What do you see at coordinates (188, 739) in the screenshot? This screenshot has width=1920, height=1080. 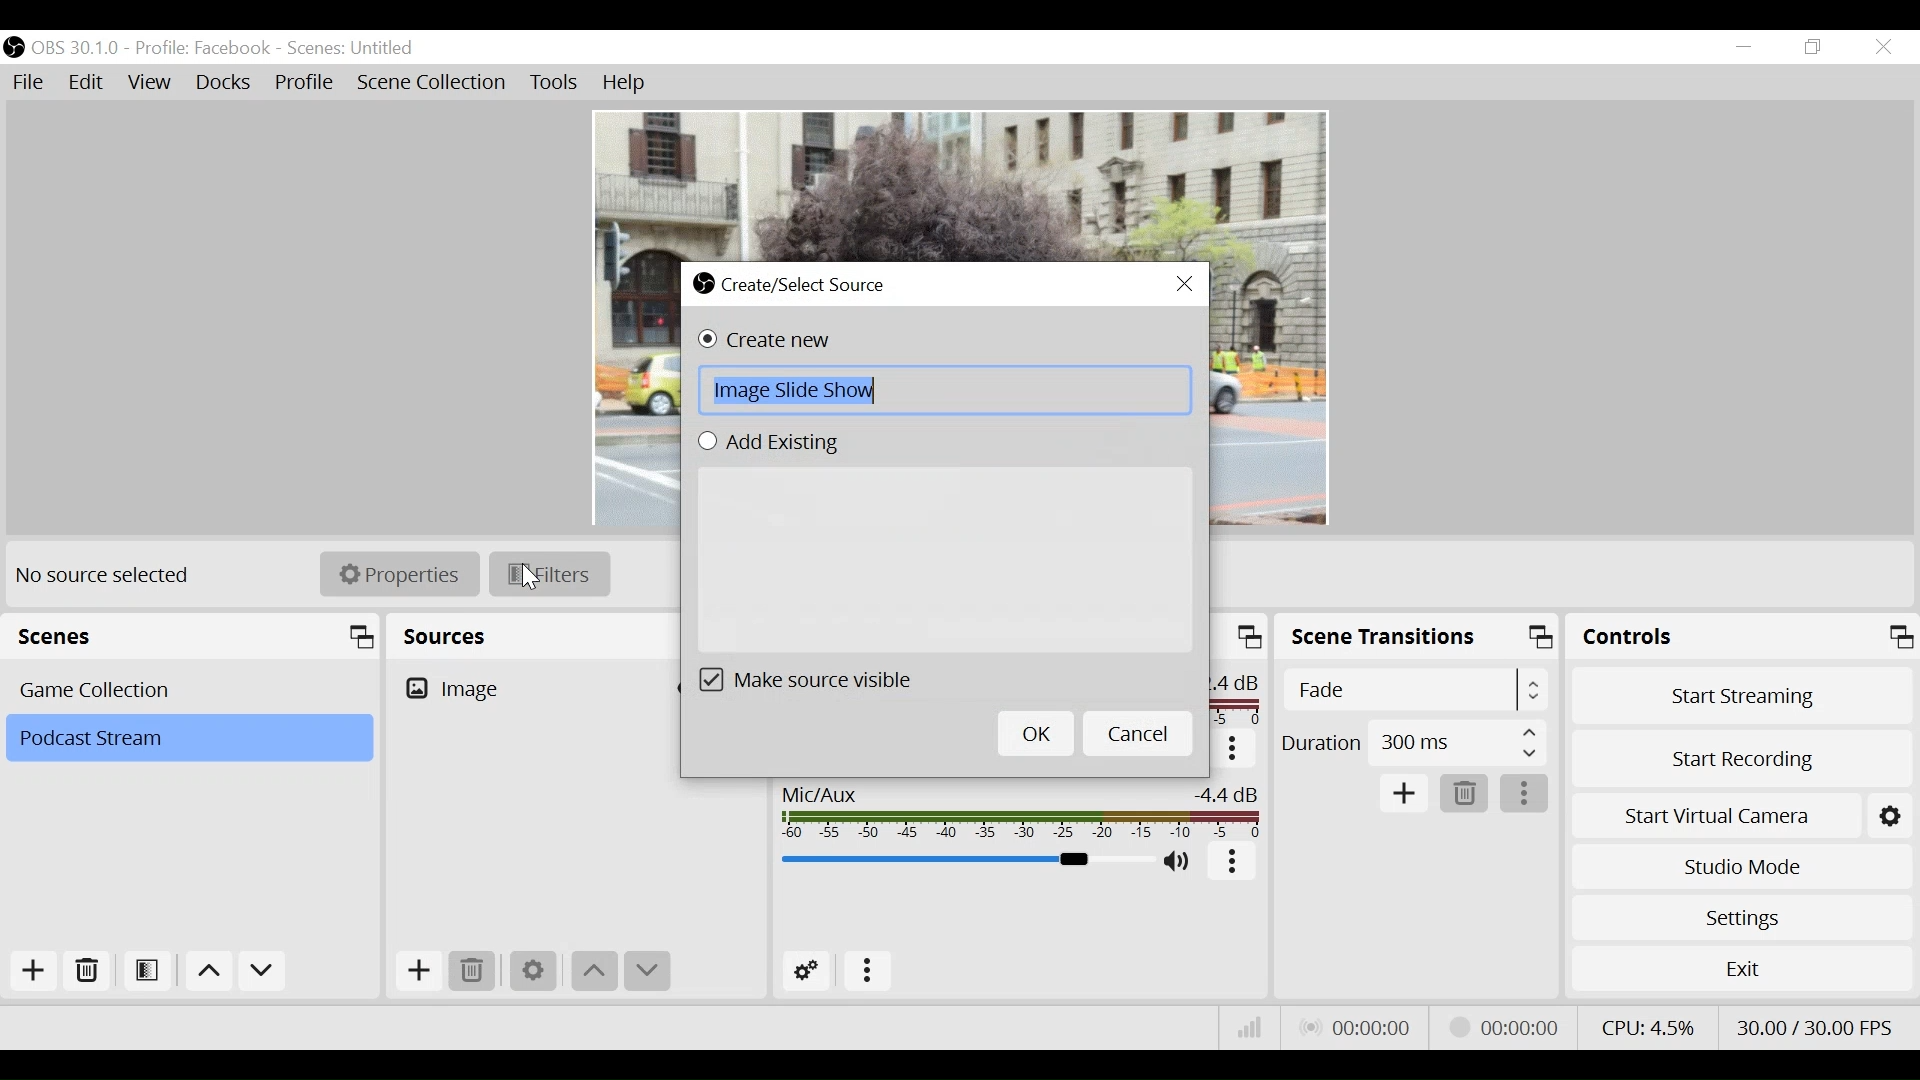 I see `Scene ` at bounding box center [188, 739].